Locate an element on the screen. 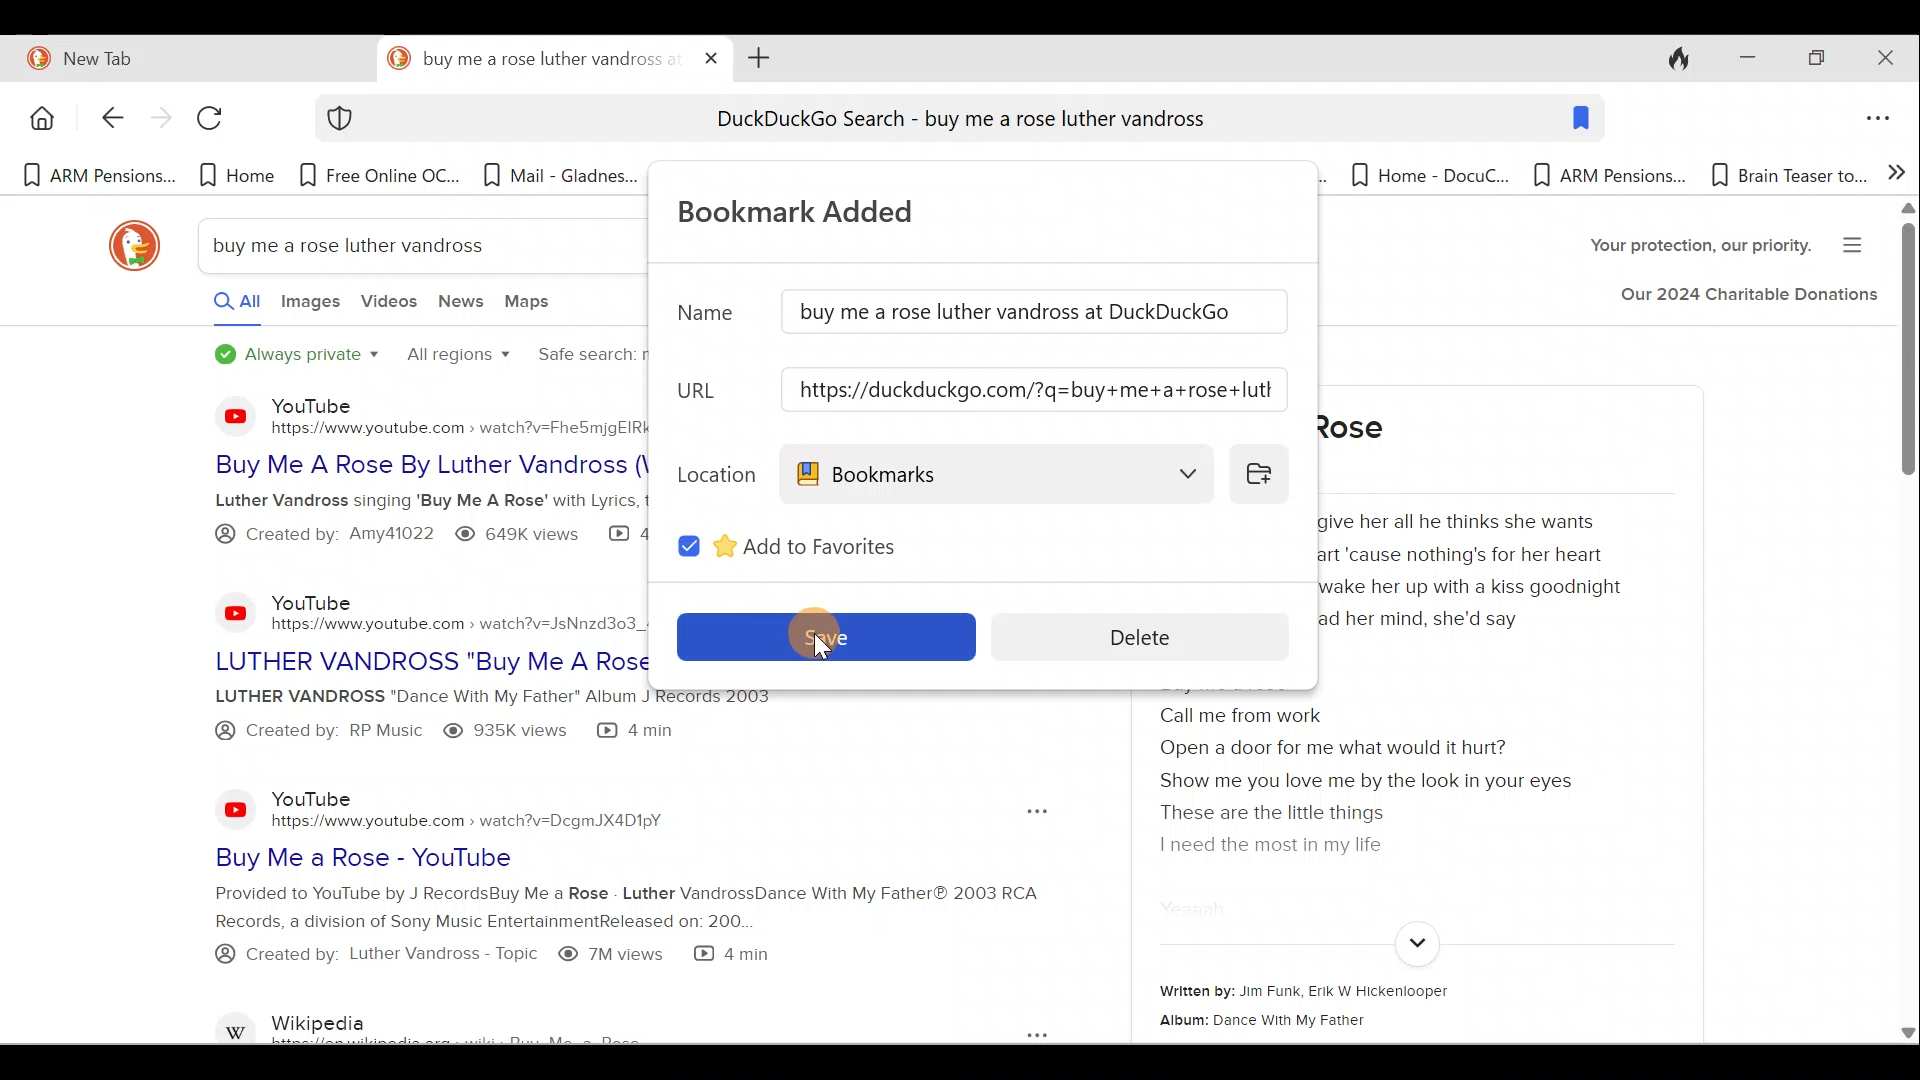  Safe search: moderate is located at coordinates (583, 358).